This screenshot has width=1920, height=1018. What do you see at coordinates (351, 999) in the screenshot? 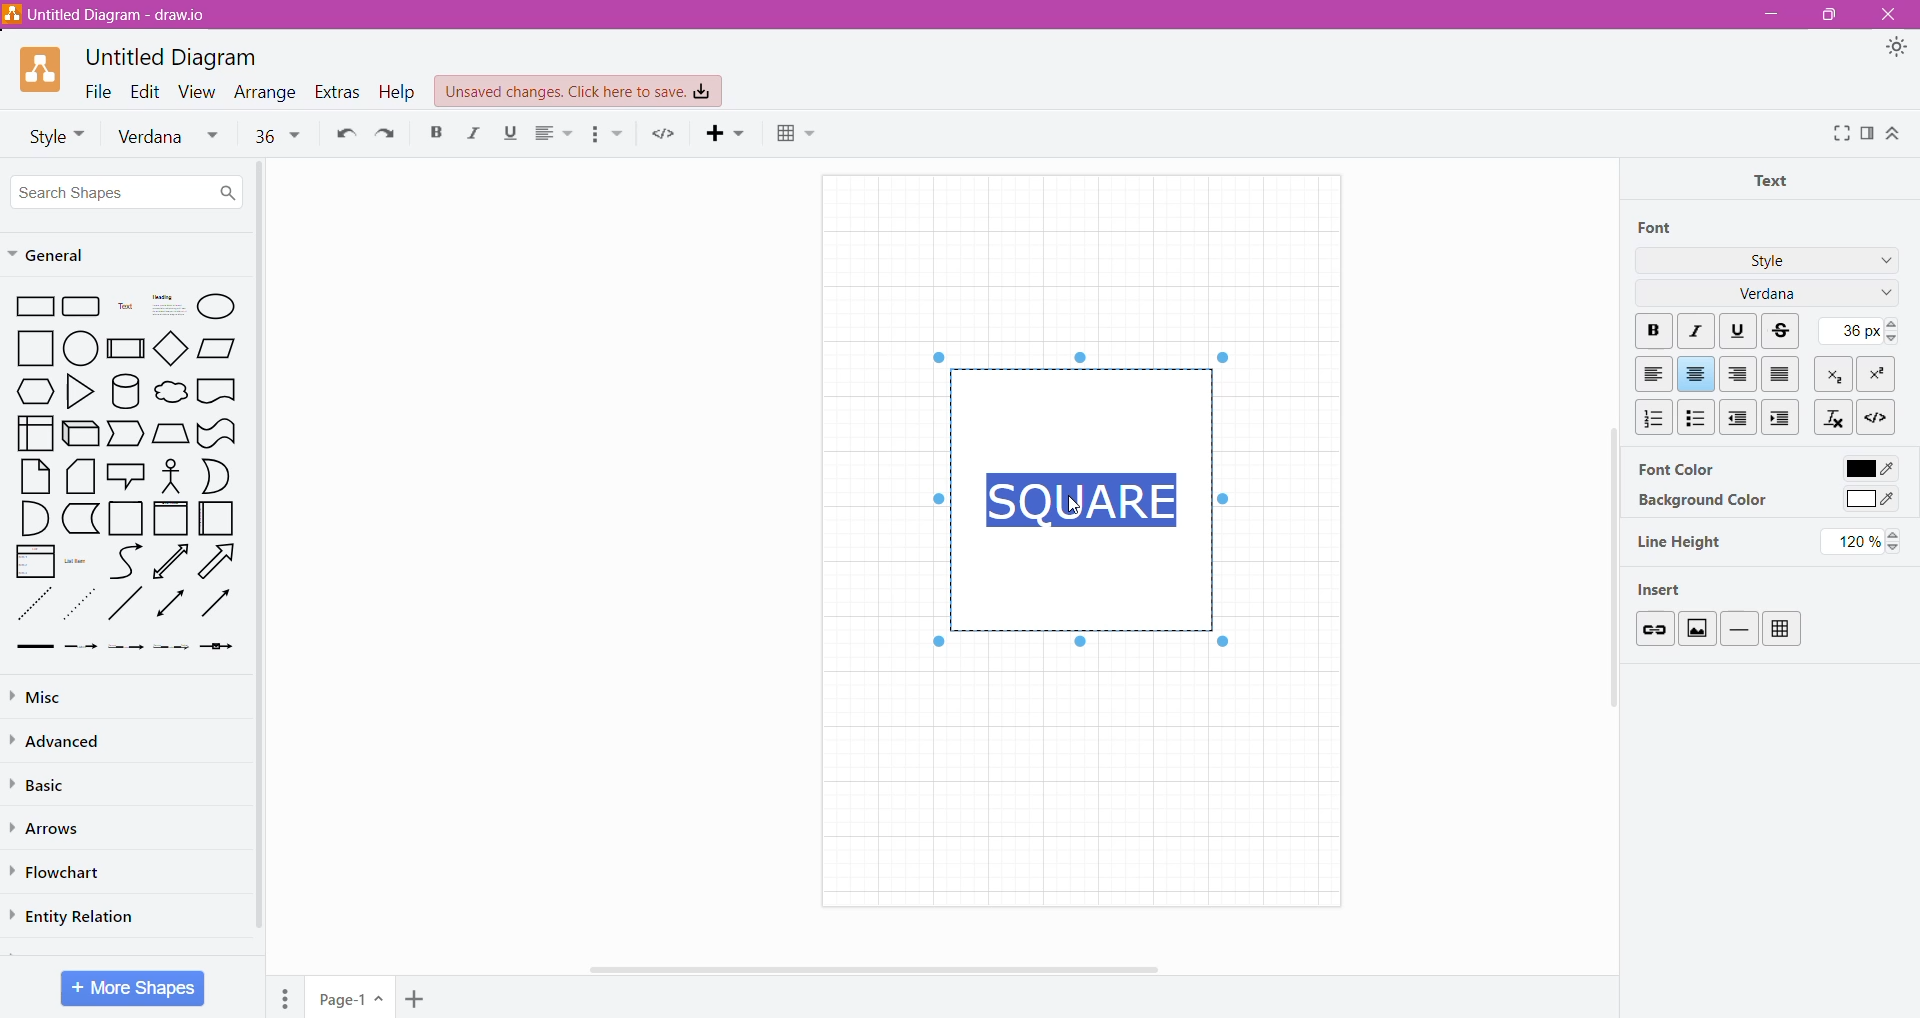
I see `Page Name` at bounding box center [351, 999].